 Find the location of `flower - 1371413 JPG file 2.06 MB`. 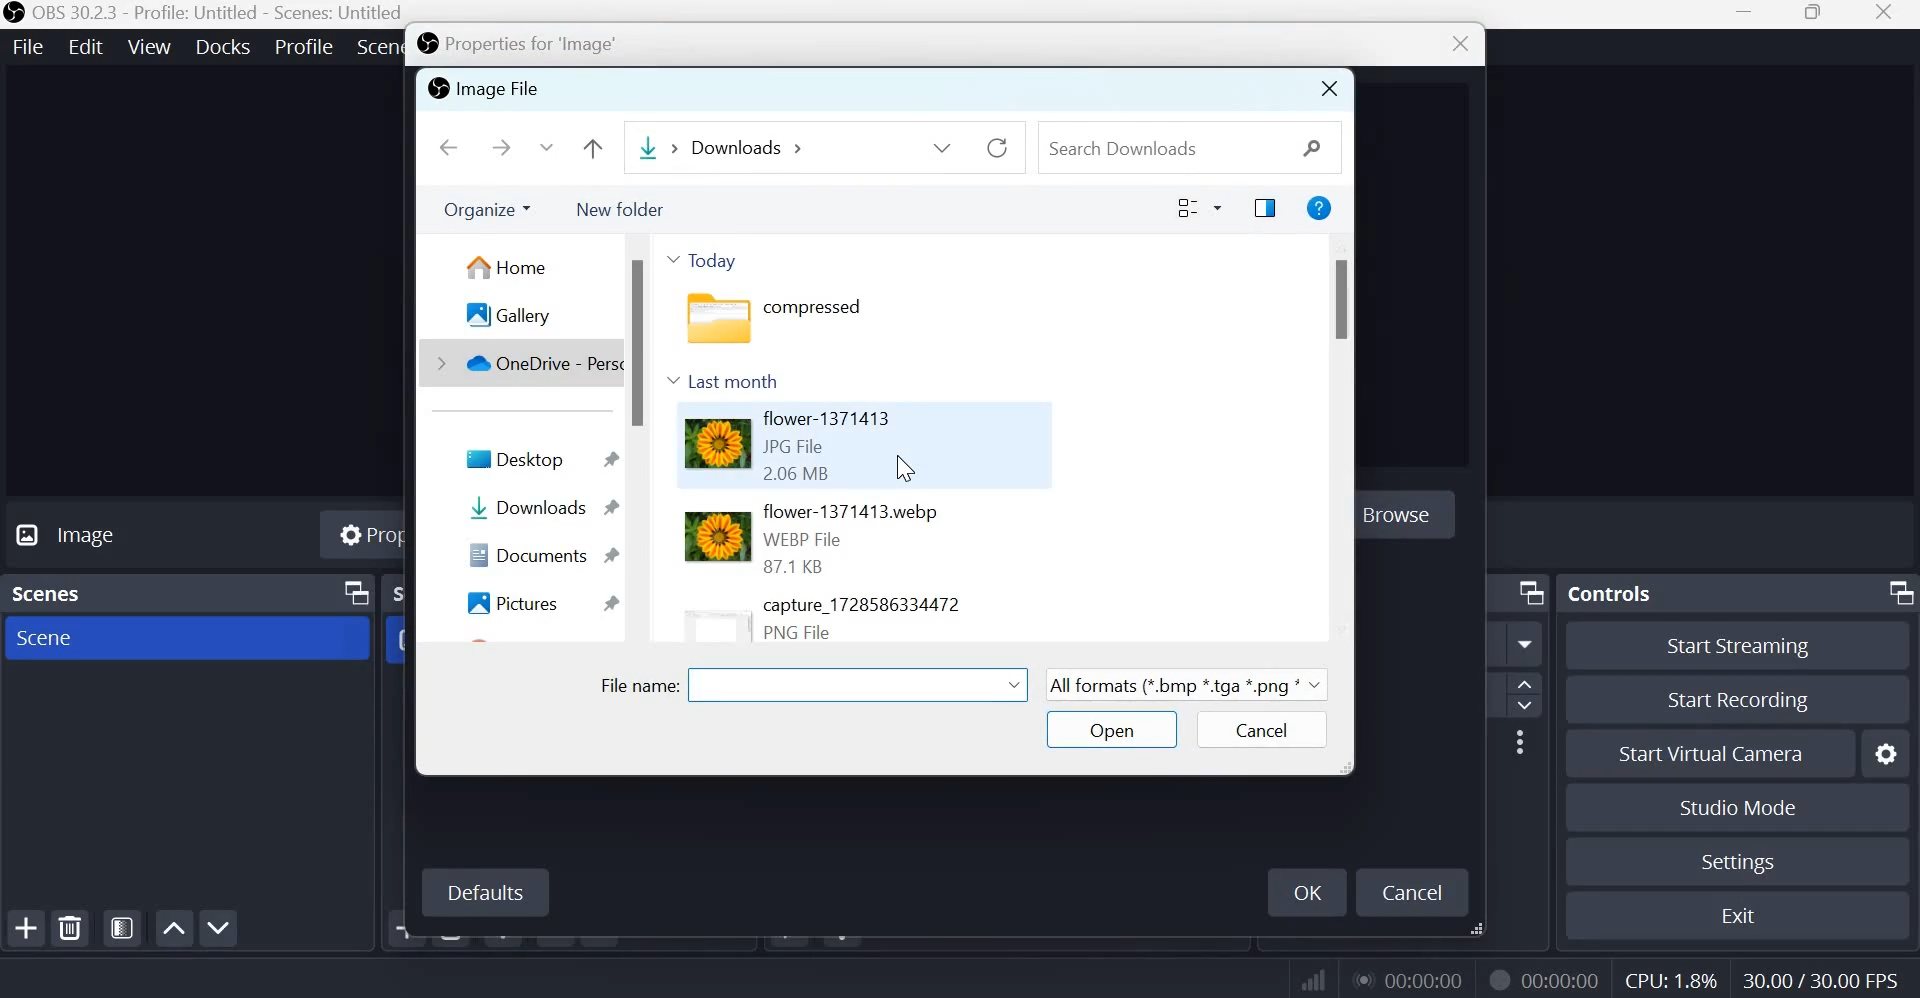

flower - 1371413 JPG file 2.06 MB is located at coordinates (781, 446).